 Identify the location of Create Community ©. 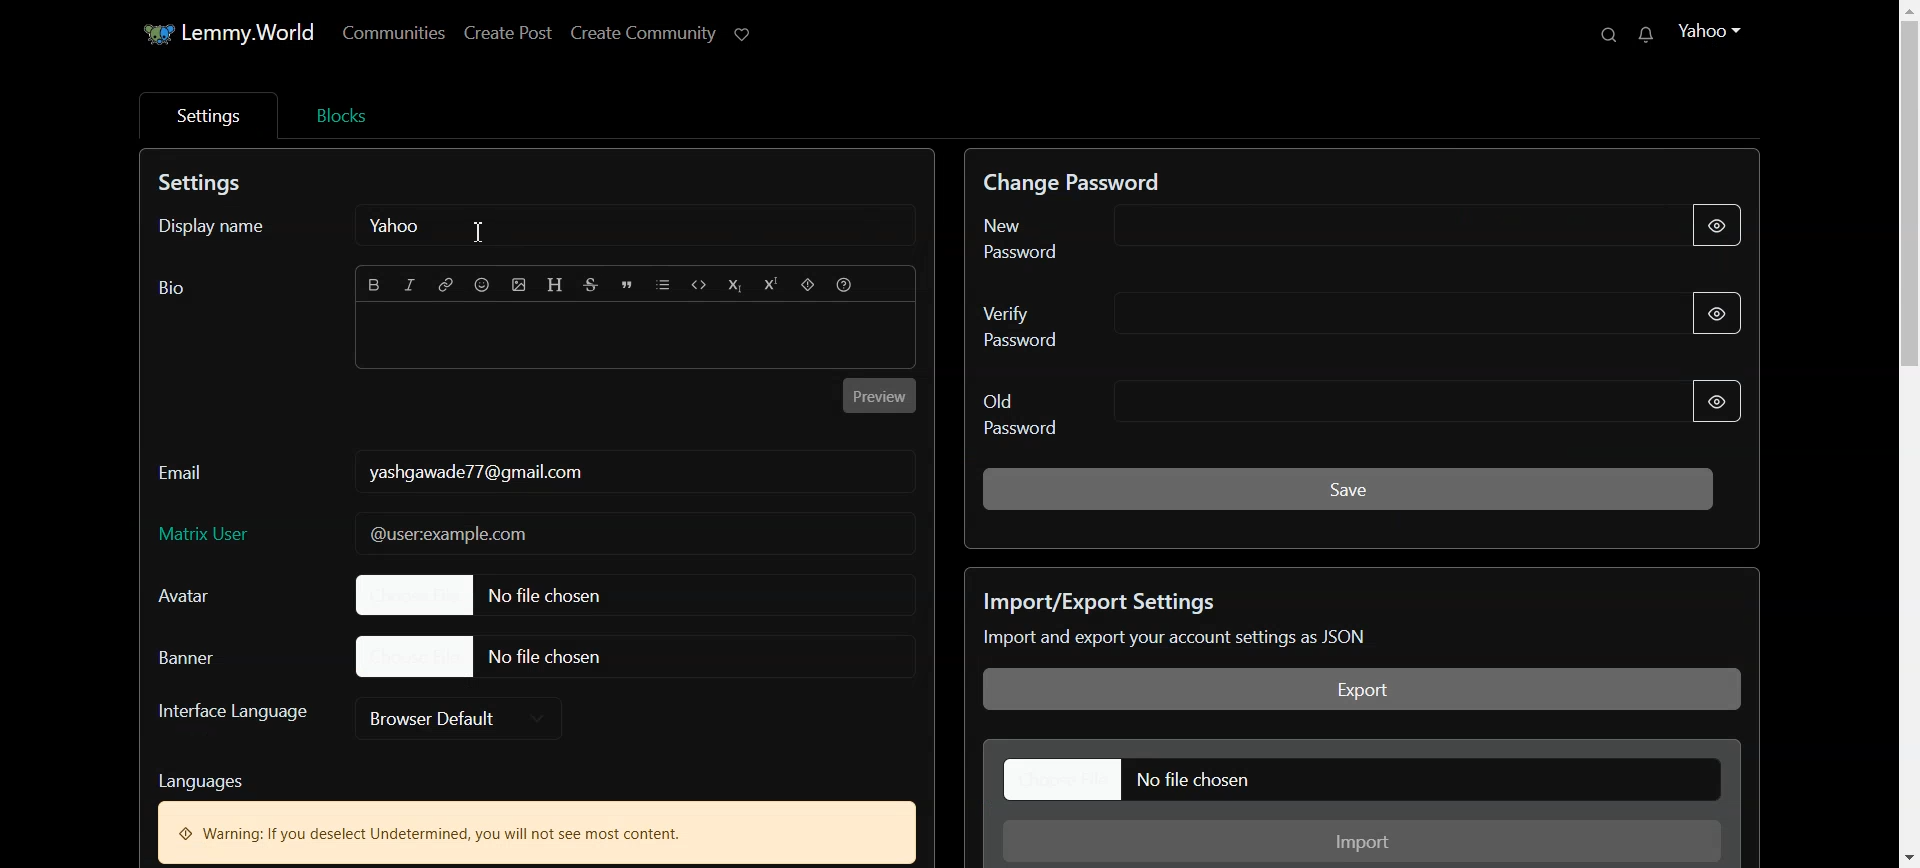
(664, 29).